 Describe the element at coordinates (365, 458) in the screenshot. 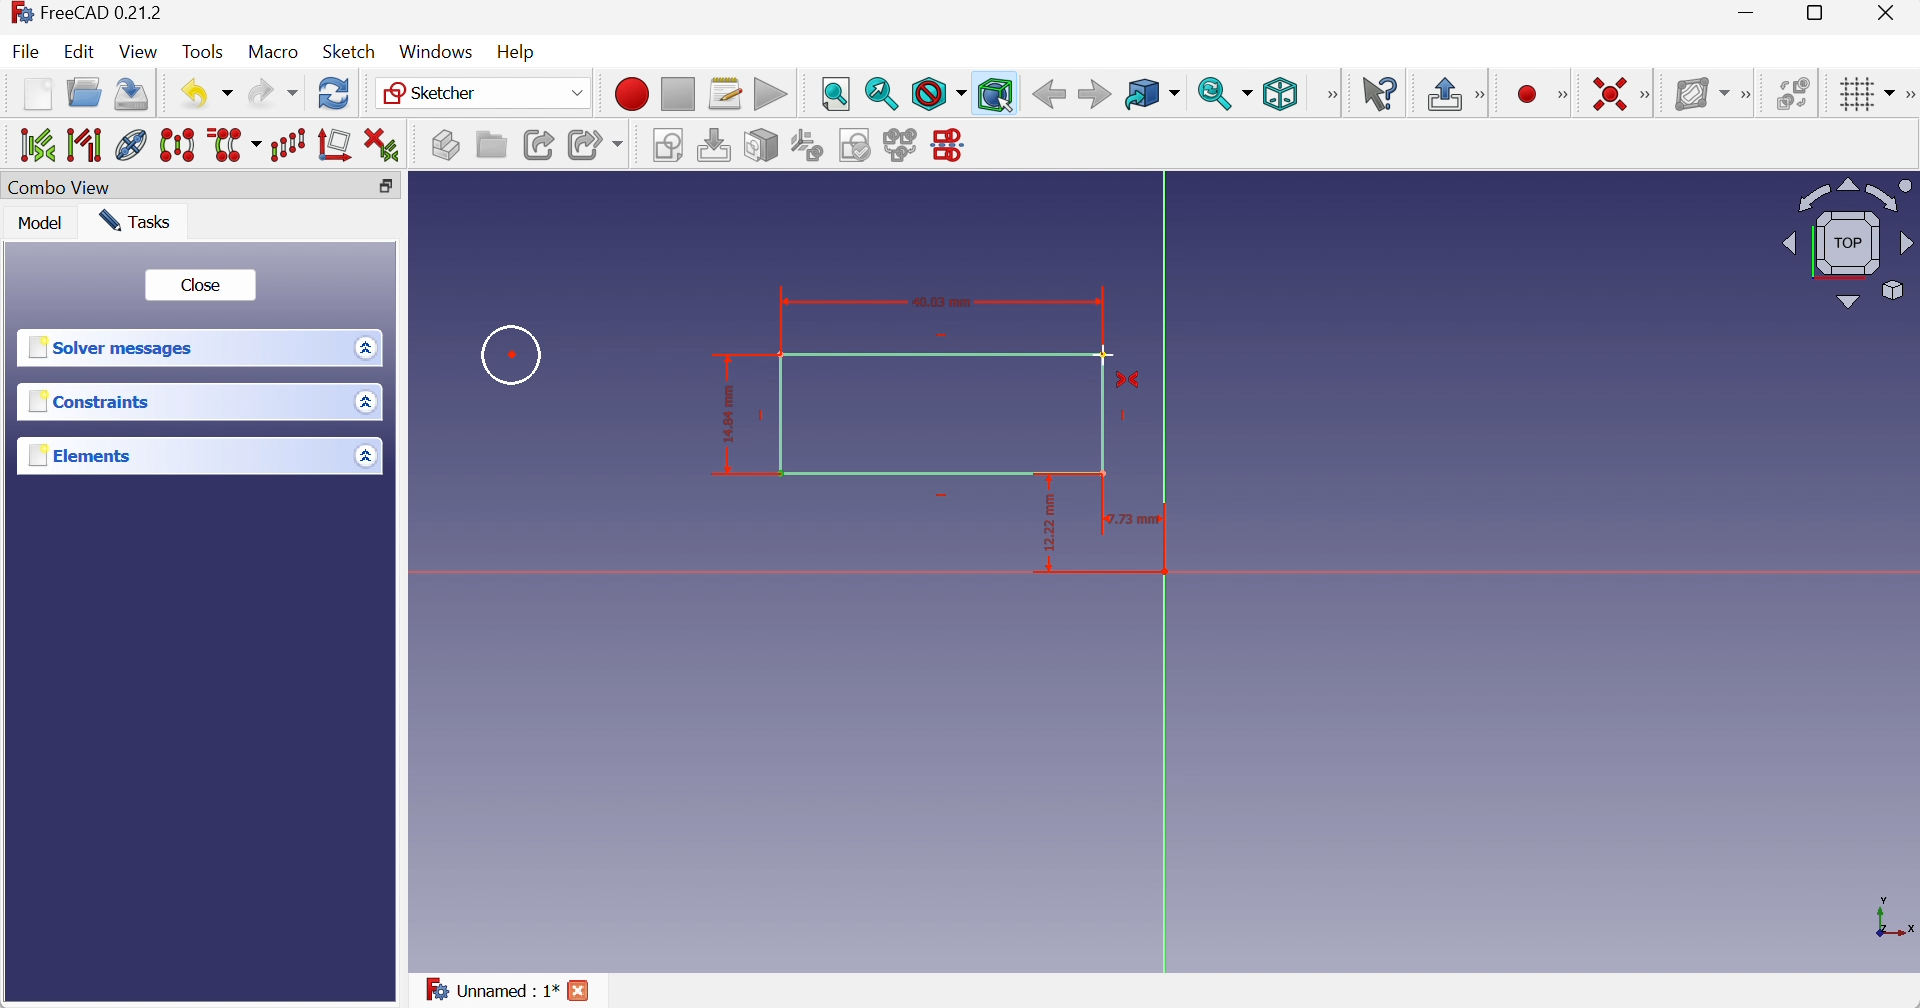

I see `Drop down` at that location.